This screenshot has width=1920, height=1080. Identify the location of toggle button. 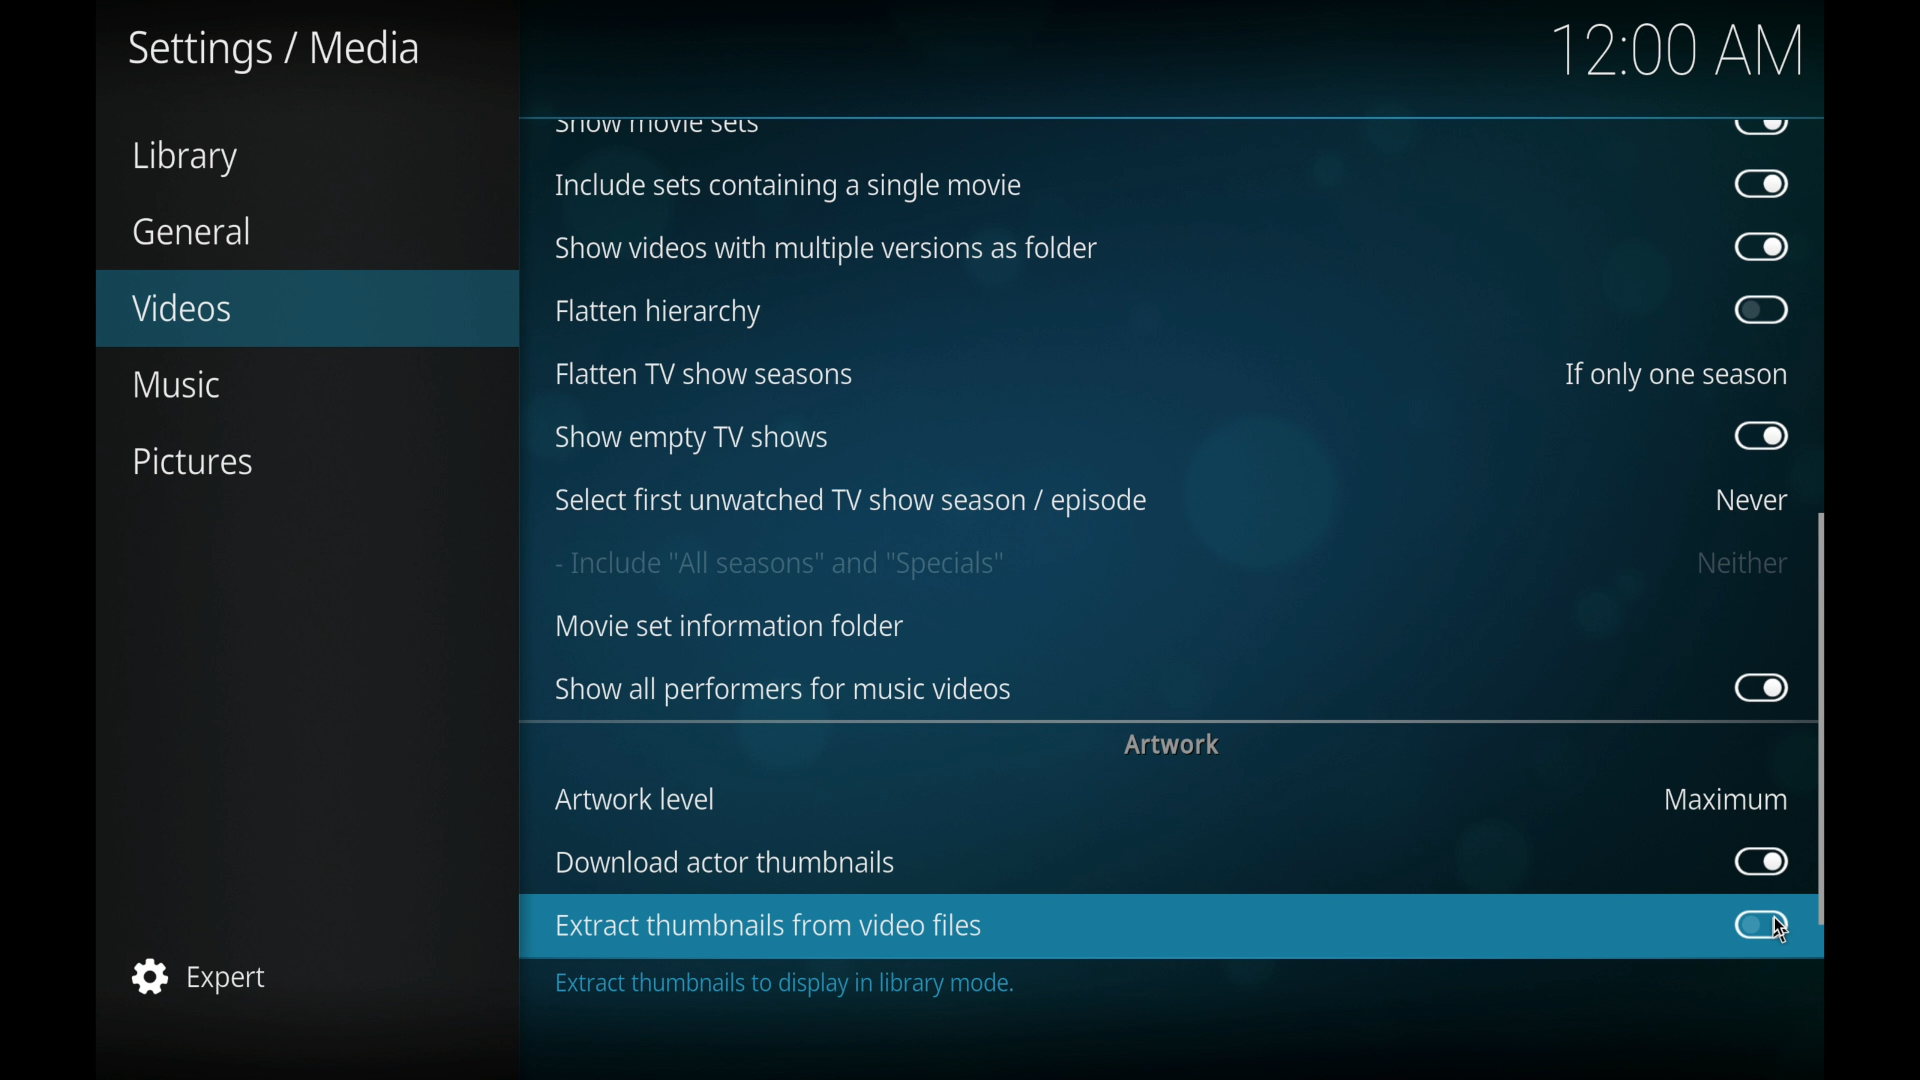
(1763, 249).